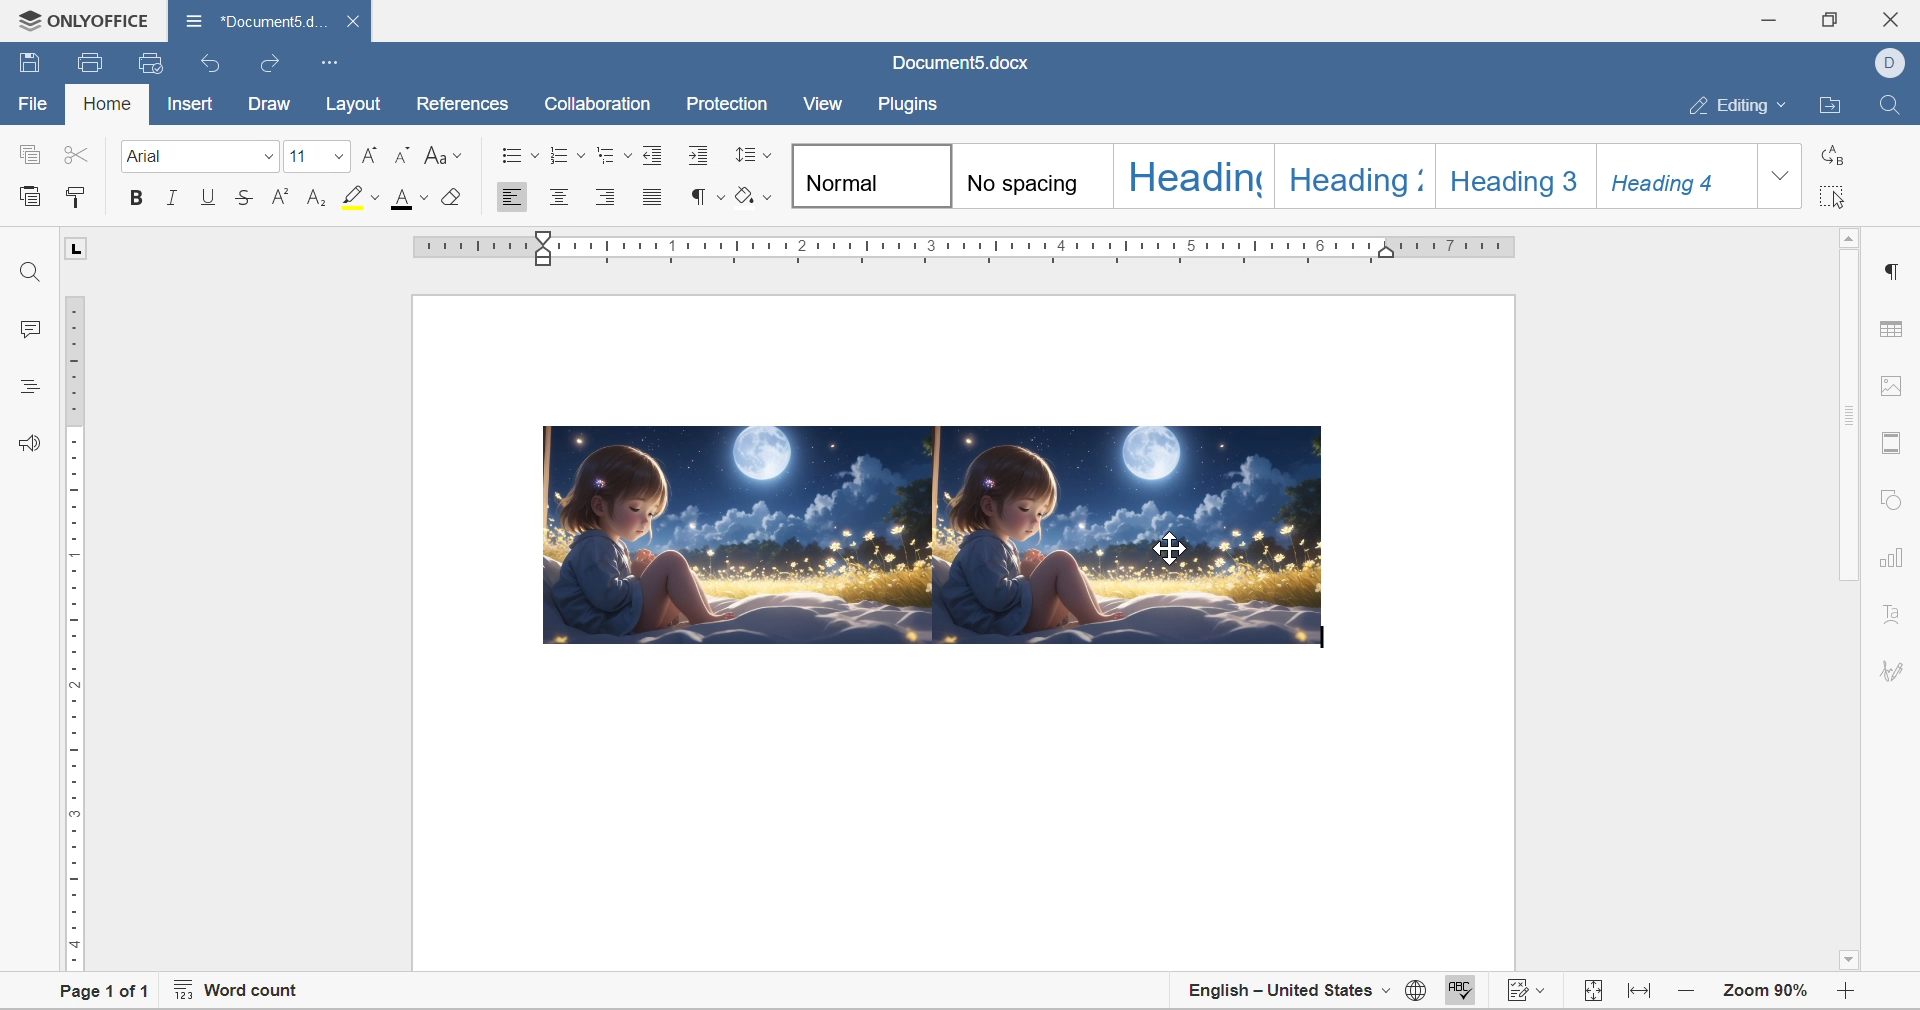 The width and height of the screenshot is (1920, 1010). Describe the element at coordinates (150, 155) in the screenshot. I see `font` at that location.